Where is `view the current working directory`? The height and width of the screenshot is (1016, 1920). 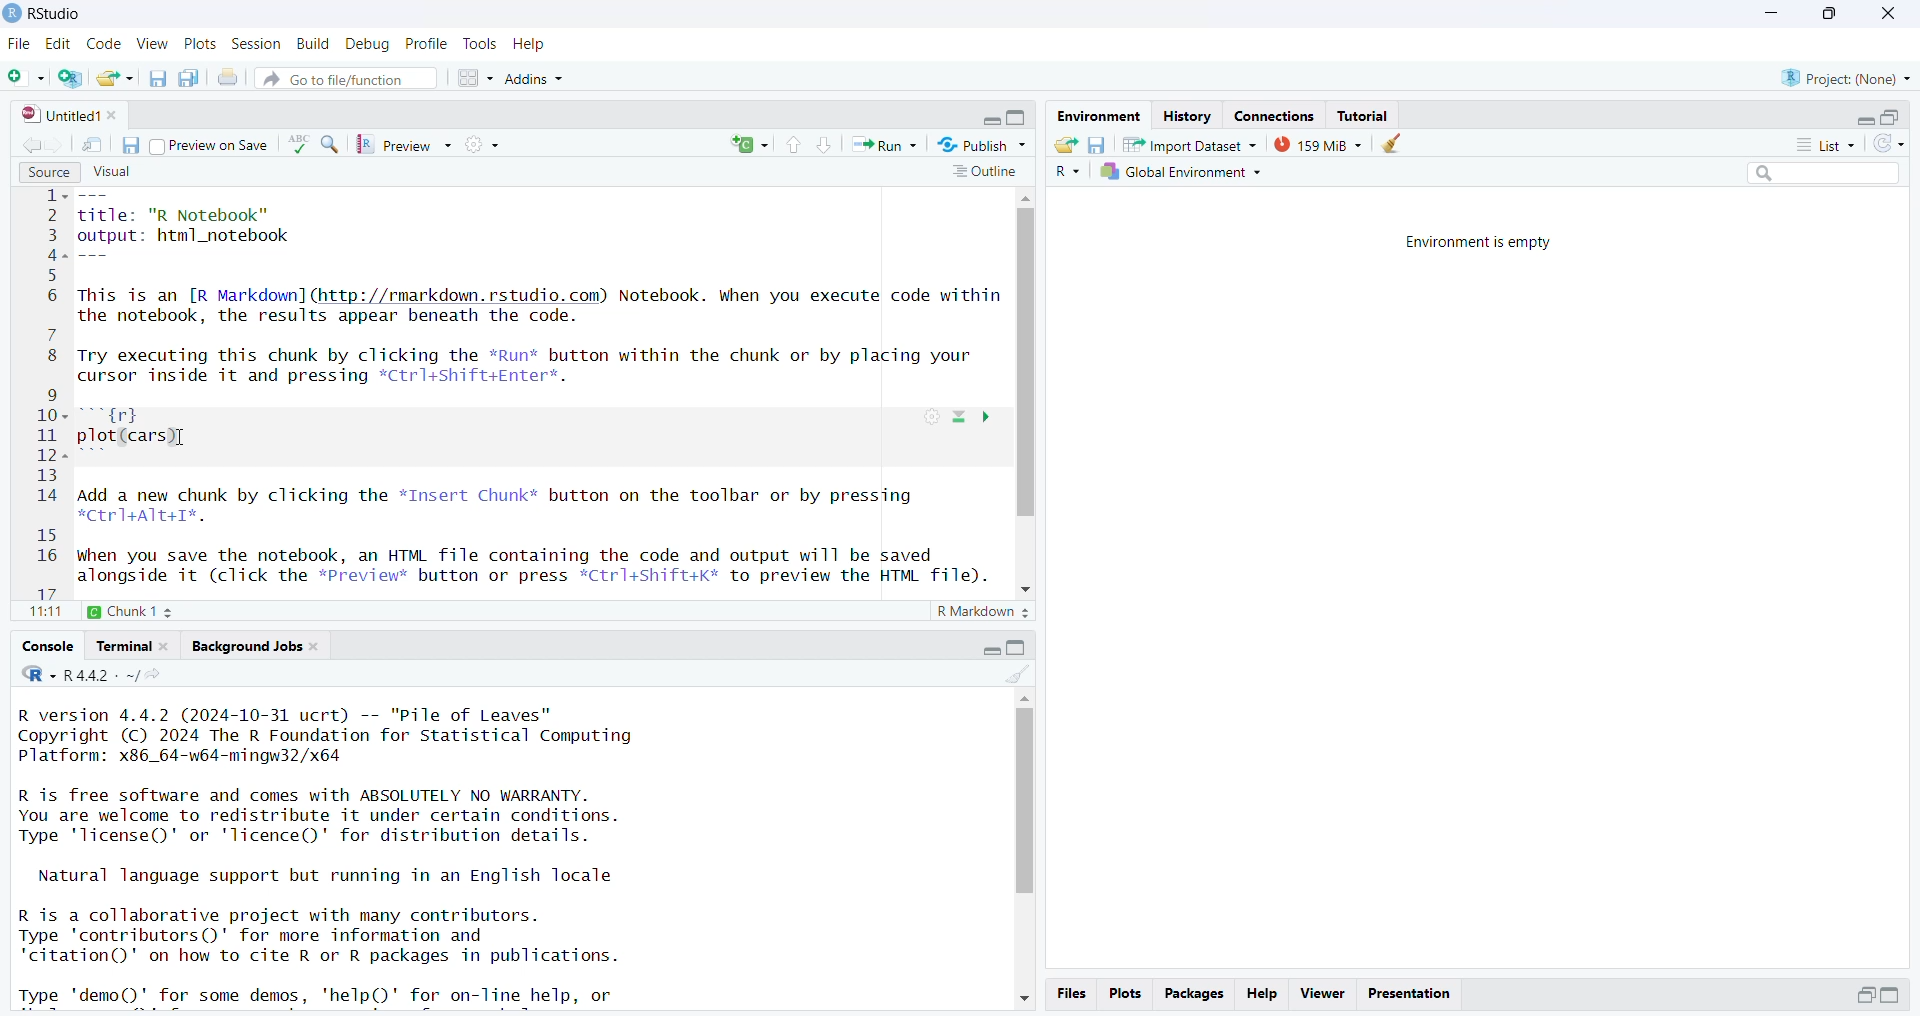 view the current working directory is located at coordinates (158, 673).